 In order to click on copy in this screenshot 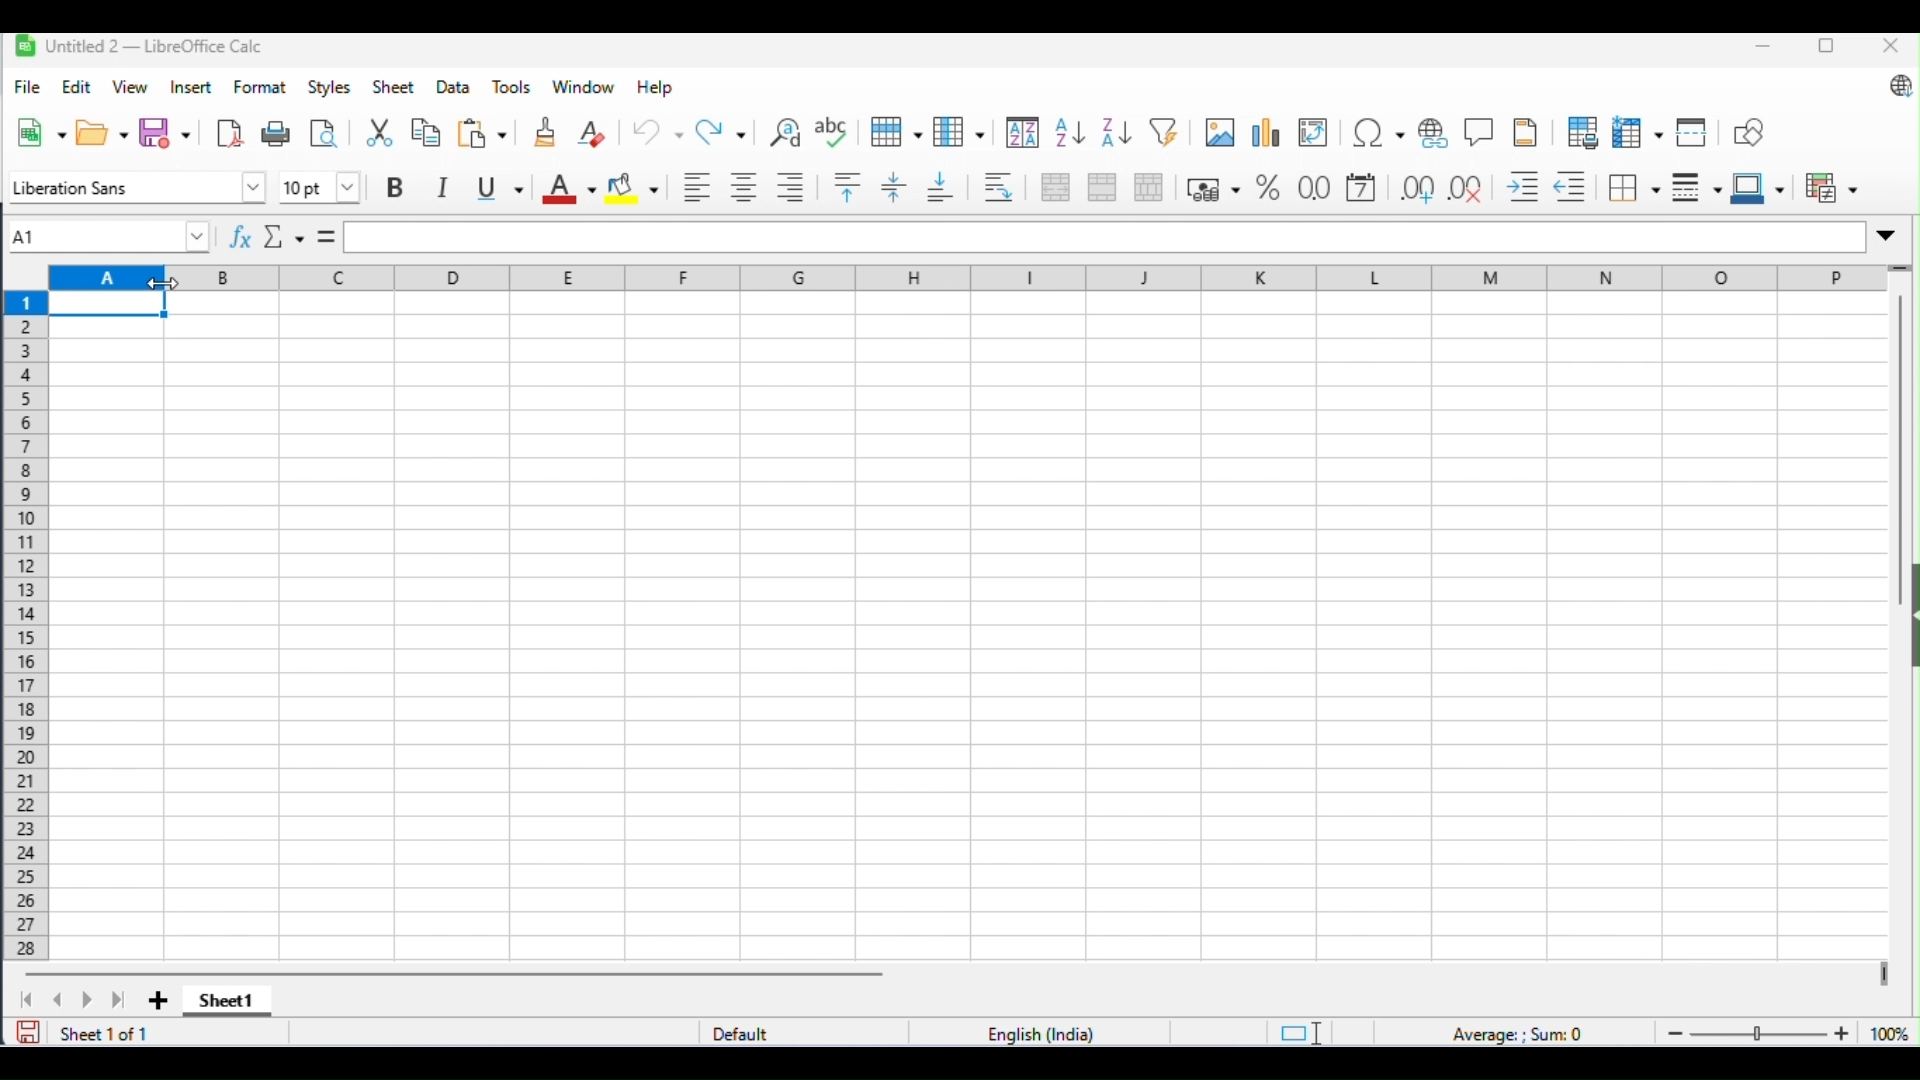, I will do `click(426, 133)`.